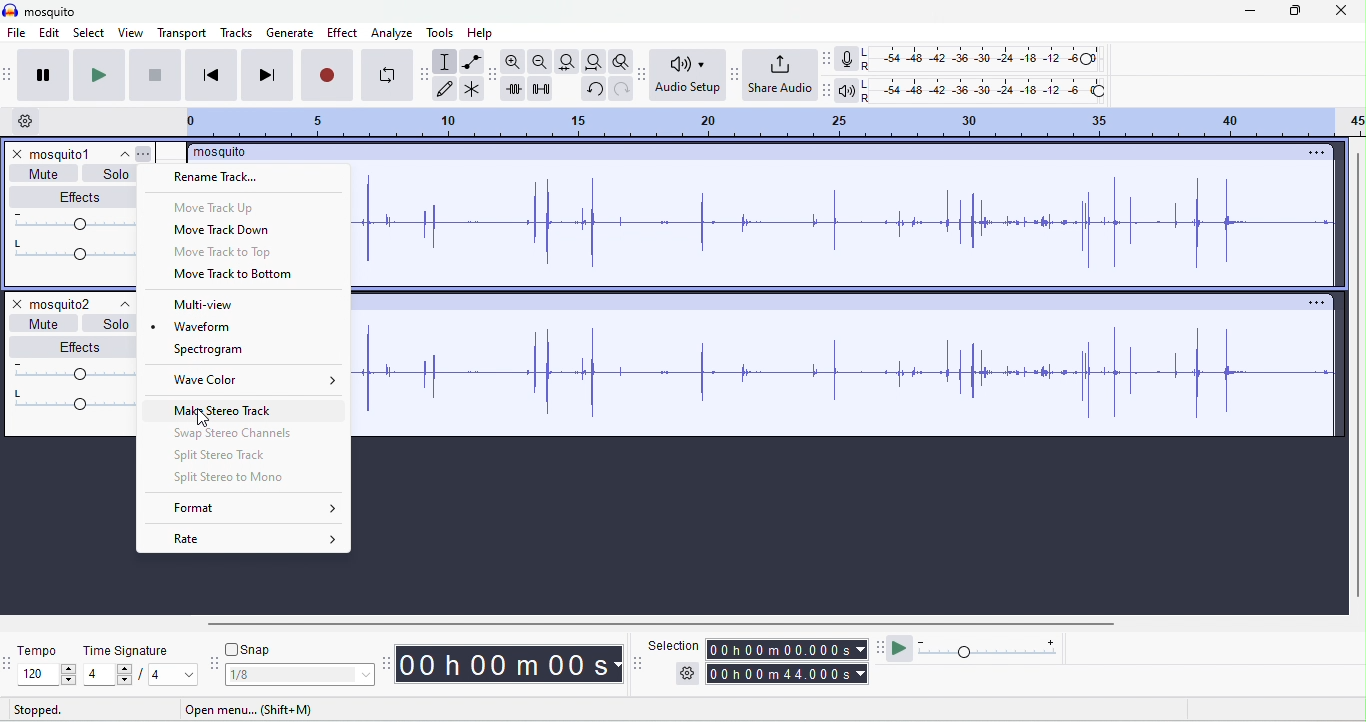 This screenshot has width=1366, height=722. I want to click on redo, so click(622, 90).